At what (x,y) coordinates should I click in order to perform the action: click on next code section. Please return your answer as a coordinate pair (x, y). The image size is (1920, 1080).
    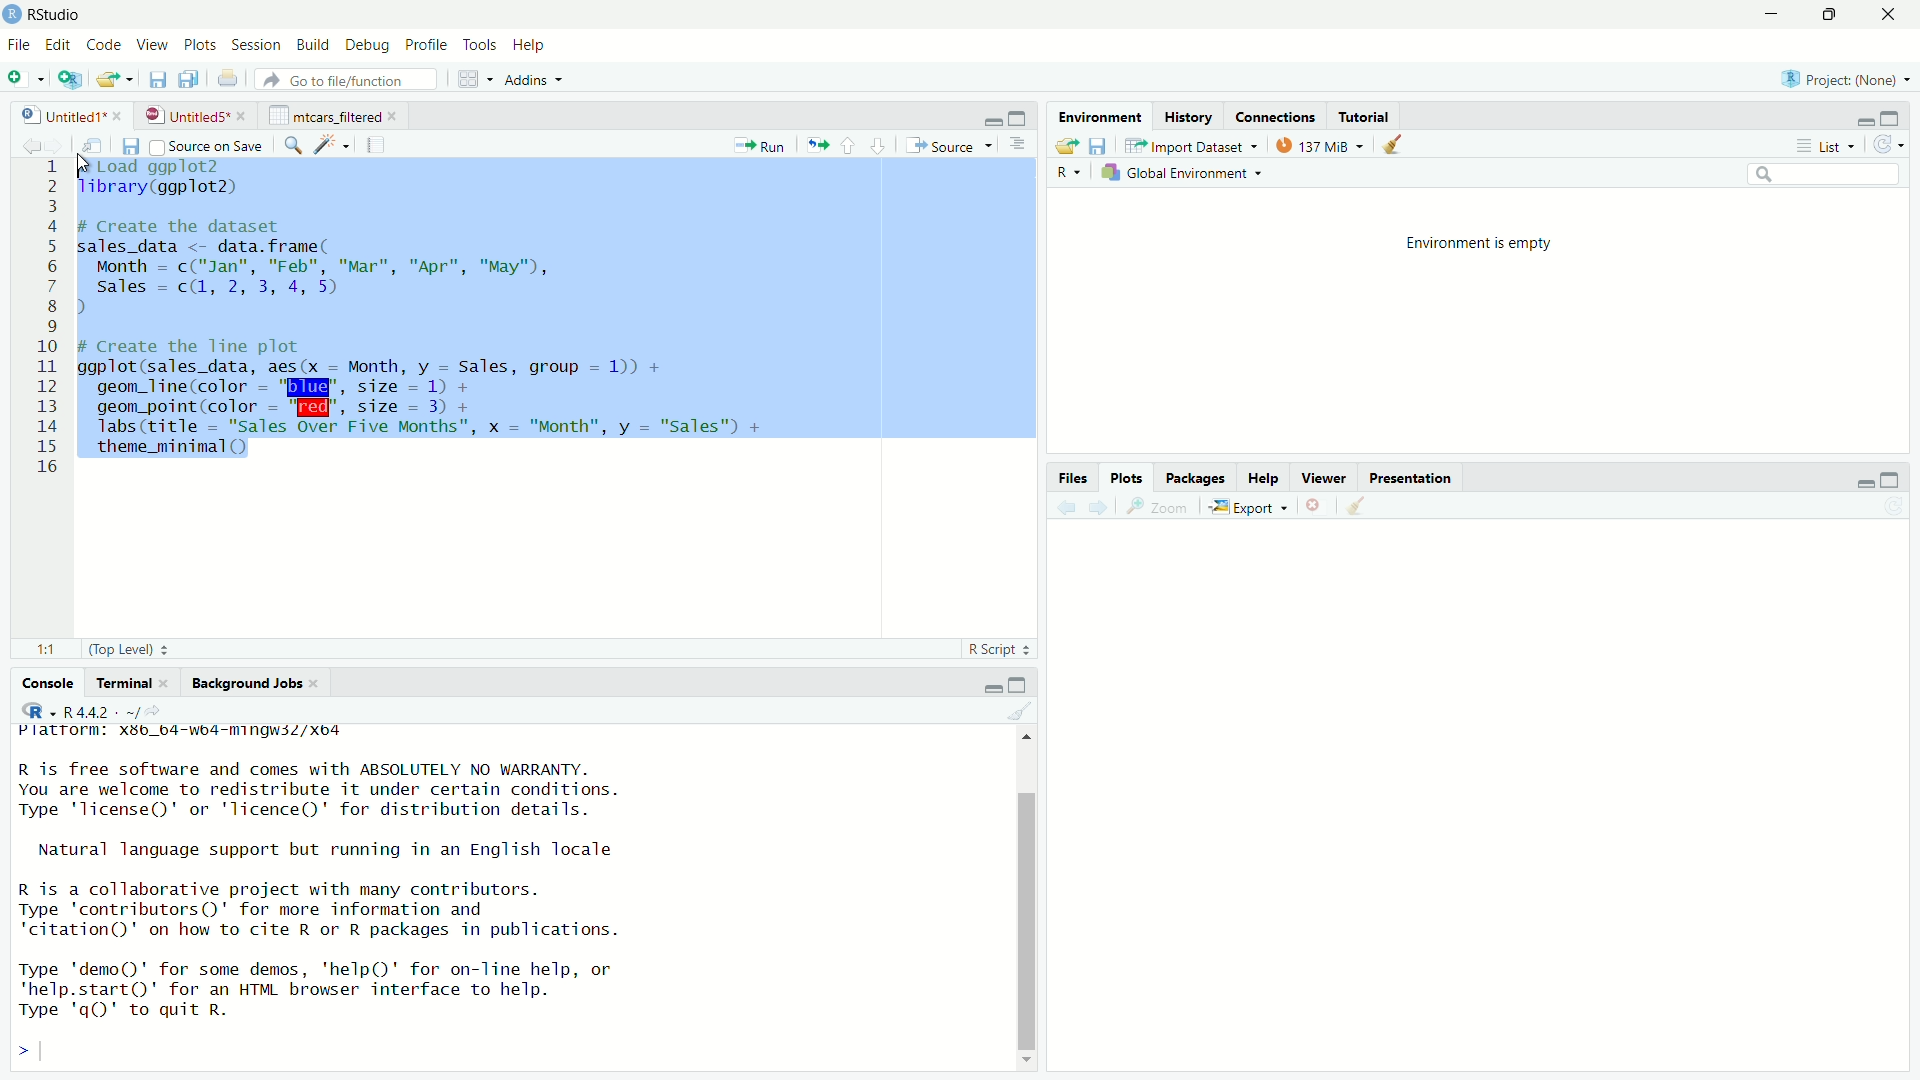
    Looking at the image, I should click on (879, 145).